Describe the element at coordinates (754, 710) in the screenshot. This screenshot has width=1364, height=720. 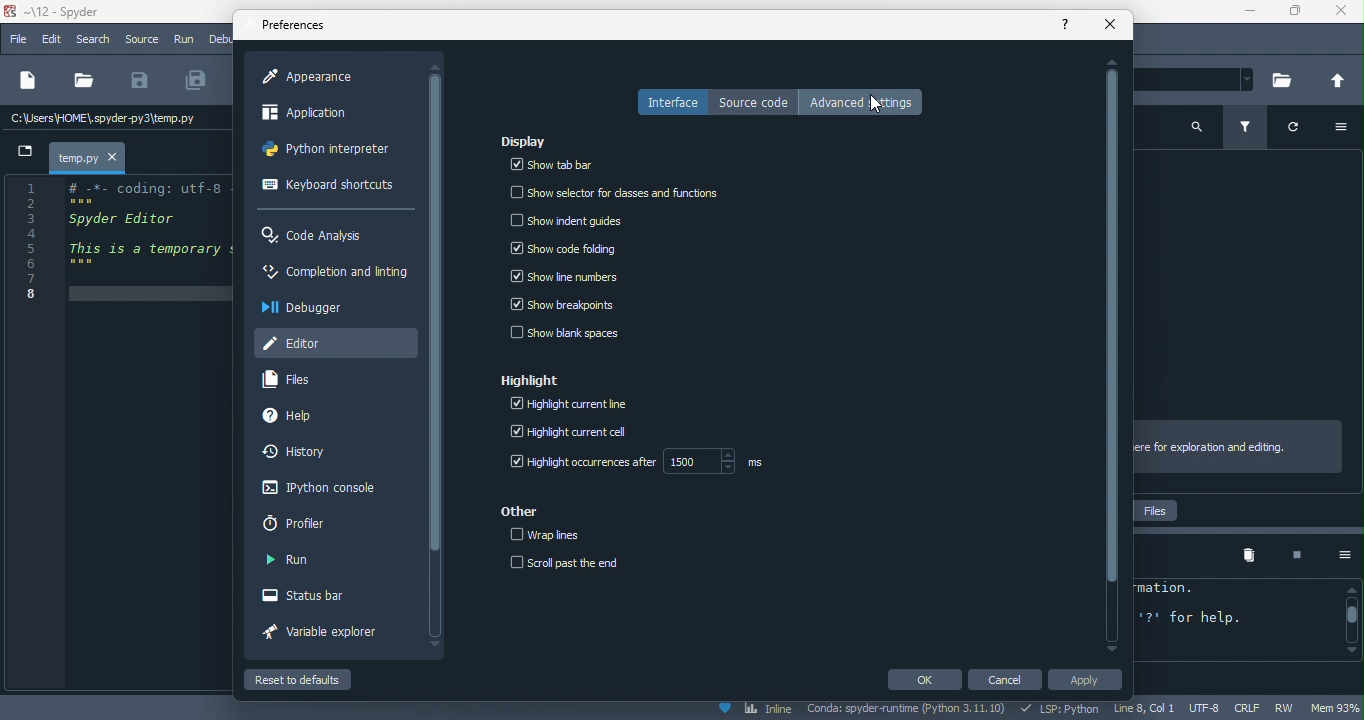
I see `inline` at that location.